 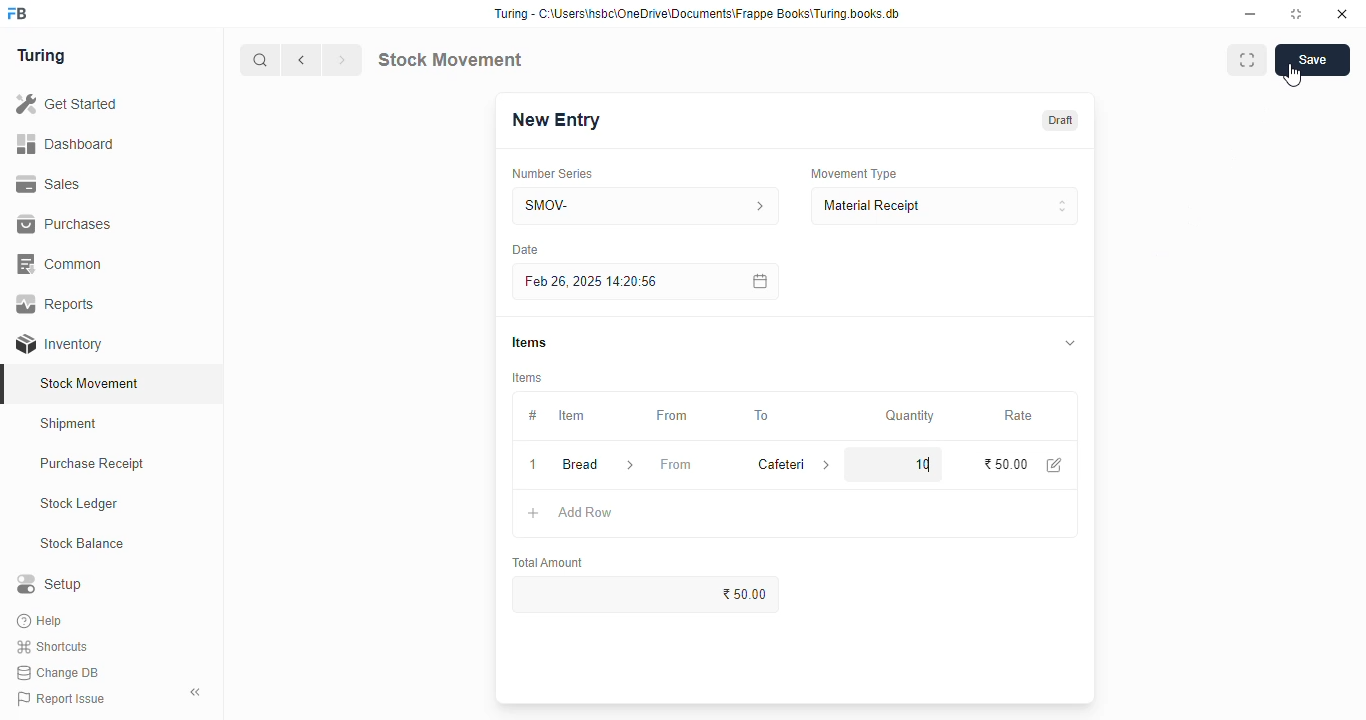 What do you see at coordinates (1250, 15) in the screenshot?
I see `minimize` at bounding box center [1250, 15].